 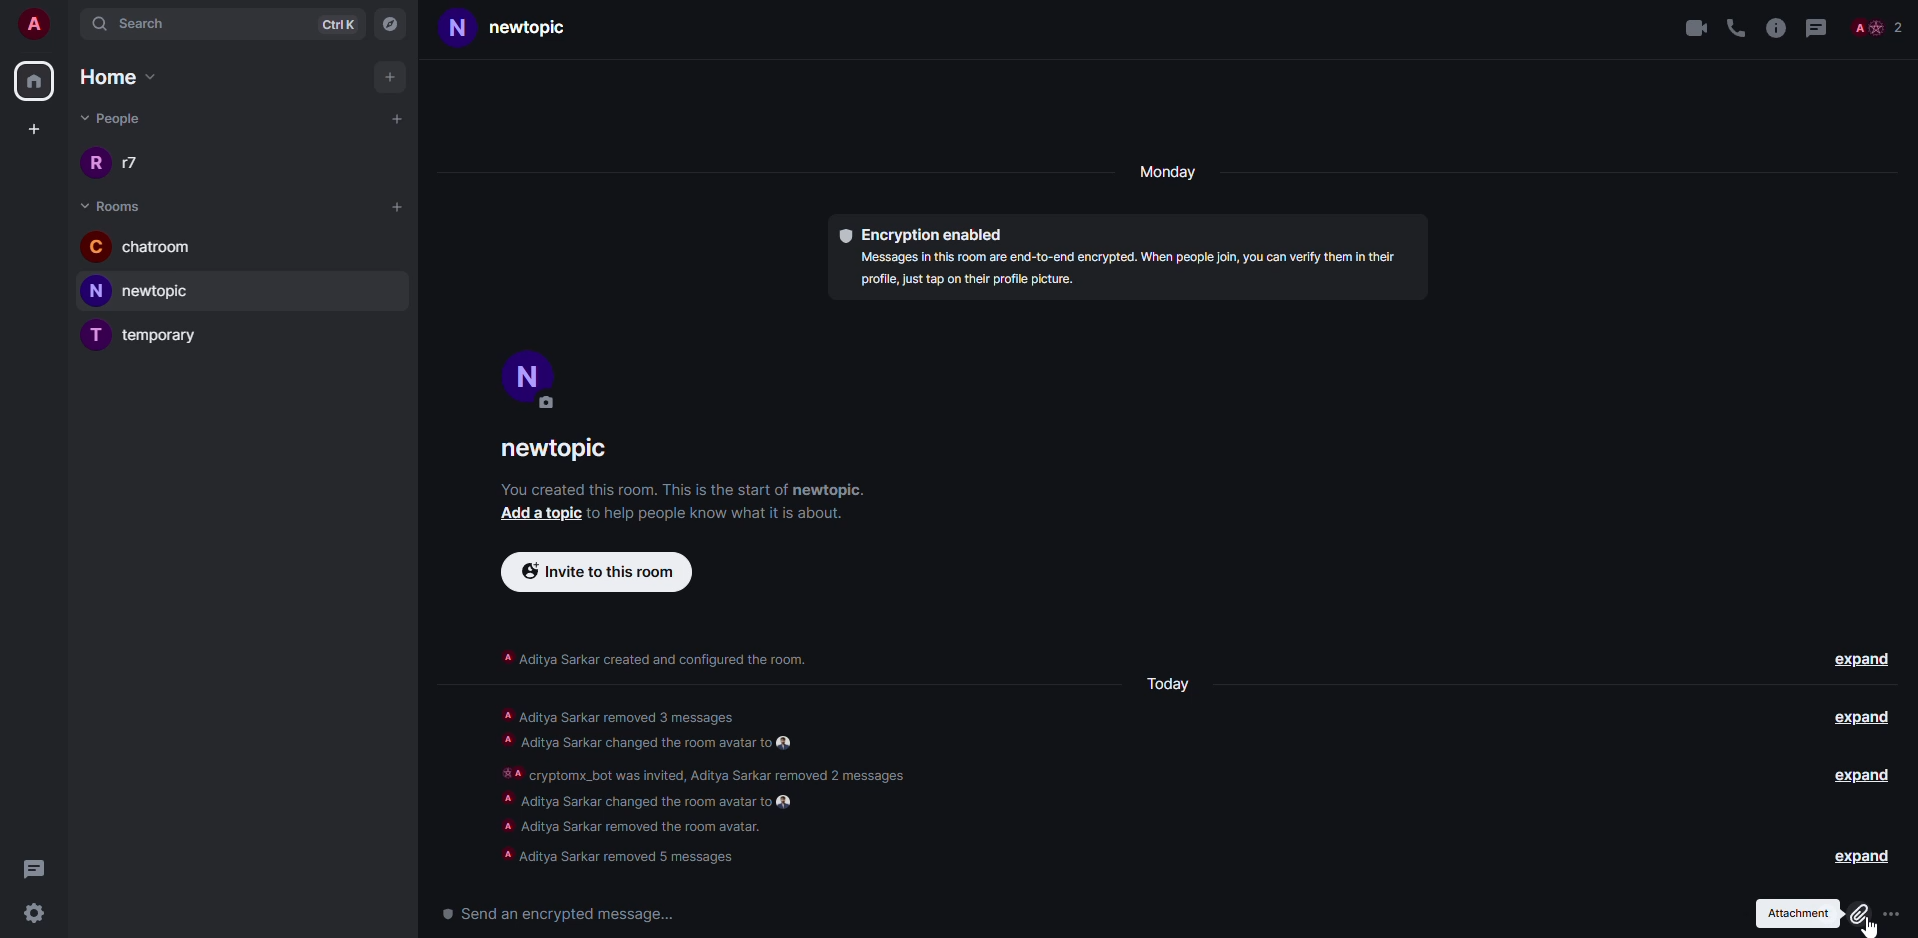 I want to click on room, so click(x=516, y=27).